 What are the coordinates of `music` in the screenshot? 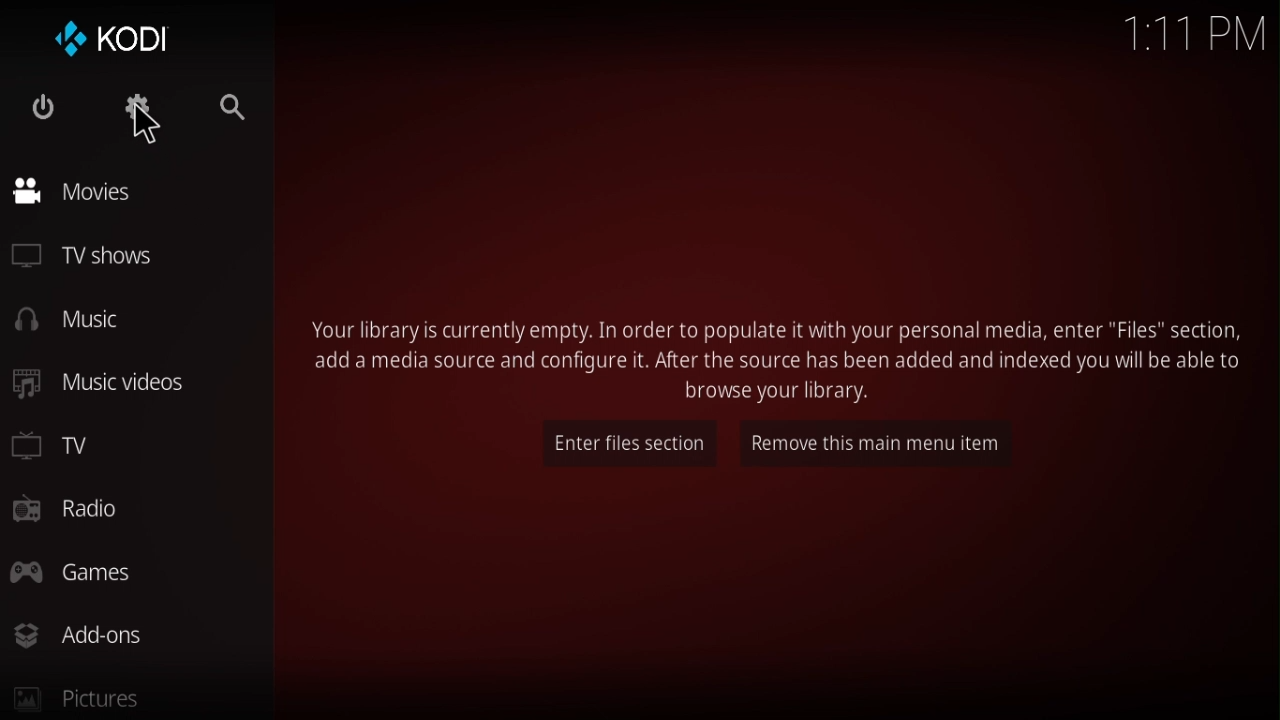 It's located at (84, 318).